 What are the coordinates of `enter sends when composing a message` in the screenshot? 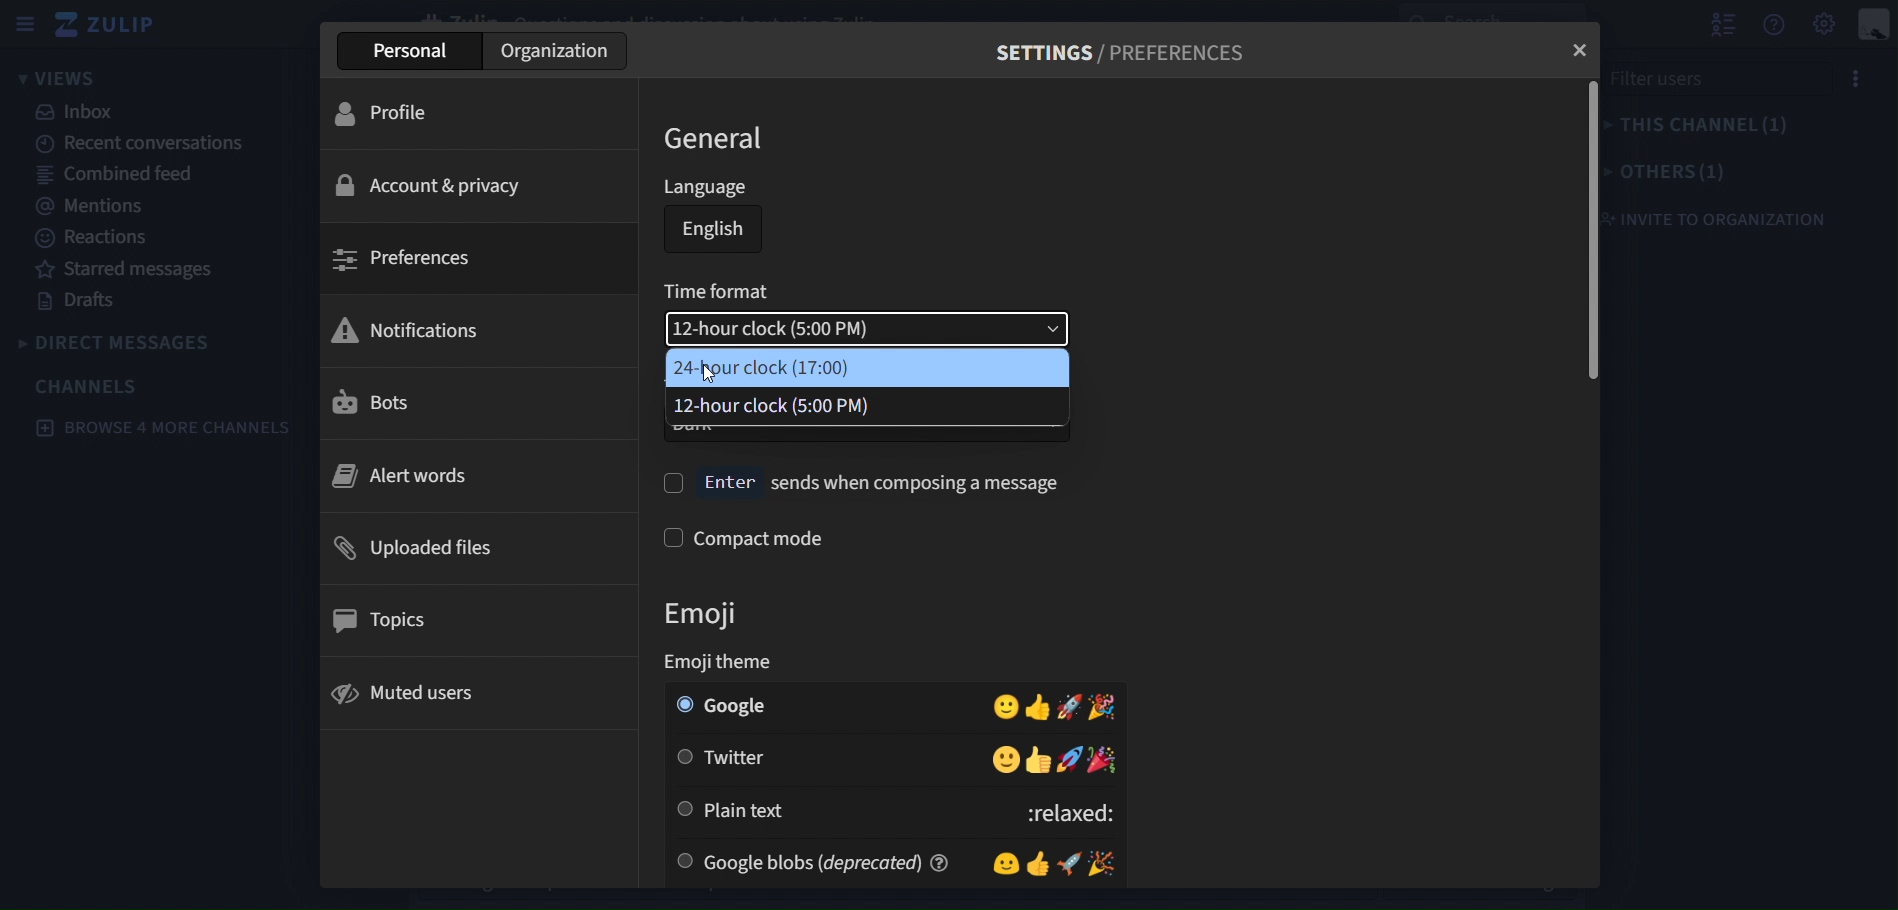 It's located at (886, 481).